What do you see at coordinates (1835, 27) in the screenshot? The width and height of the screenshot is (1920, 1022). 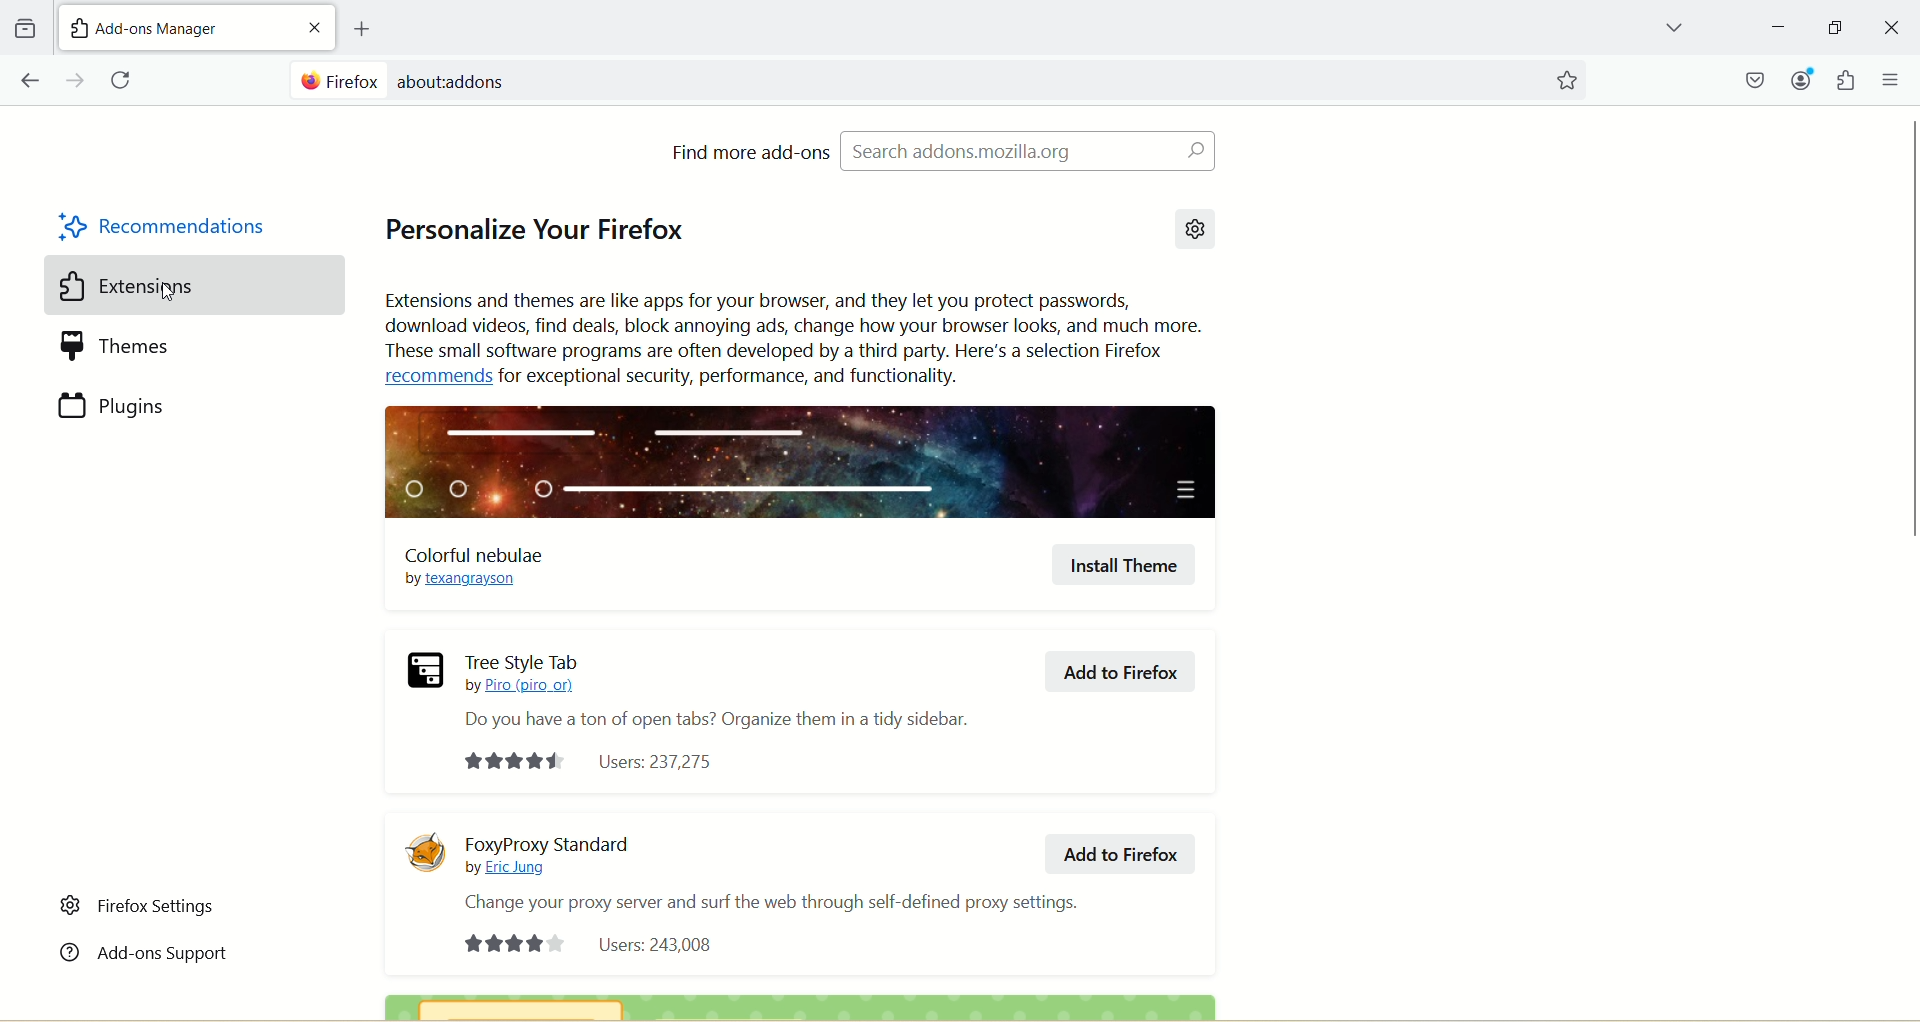 I see `Minimize` at bounding box center [1835, 27].